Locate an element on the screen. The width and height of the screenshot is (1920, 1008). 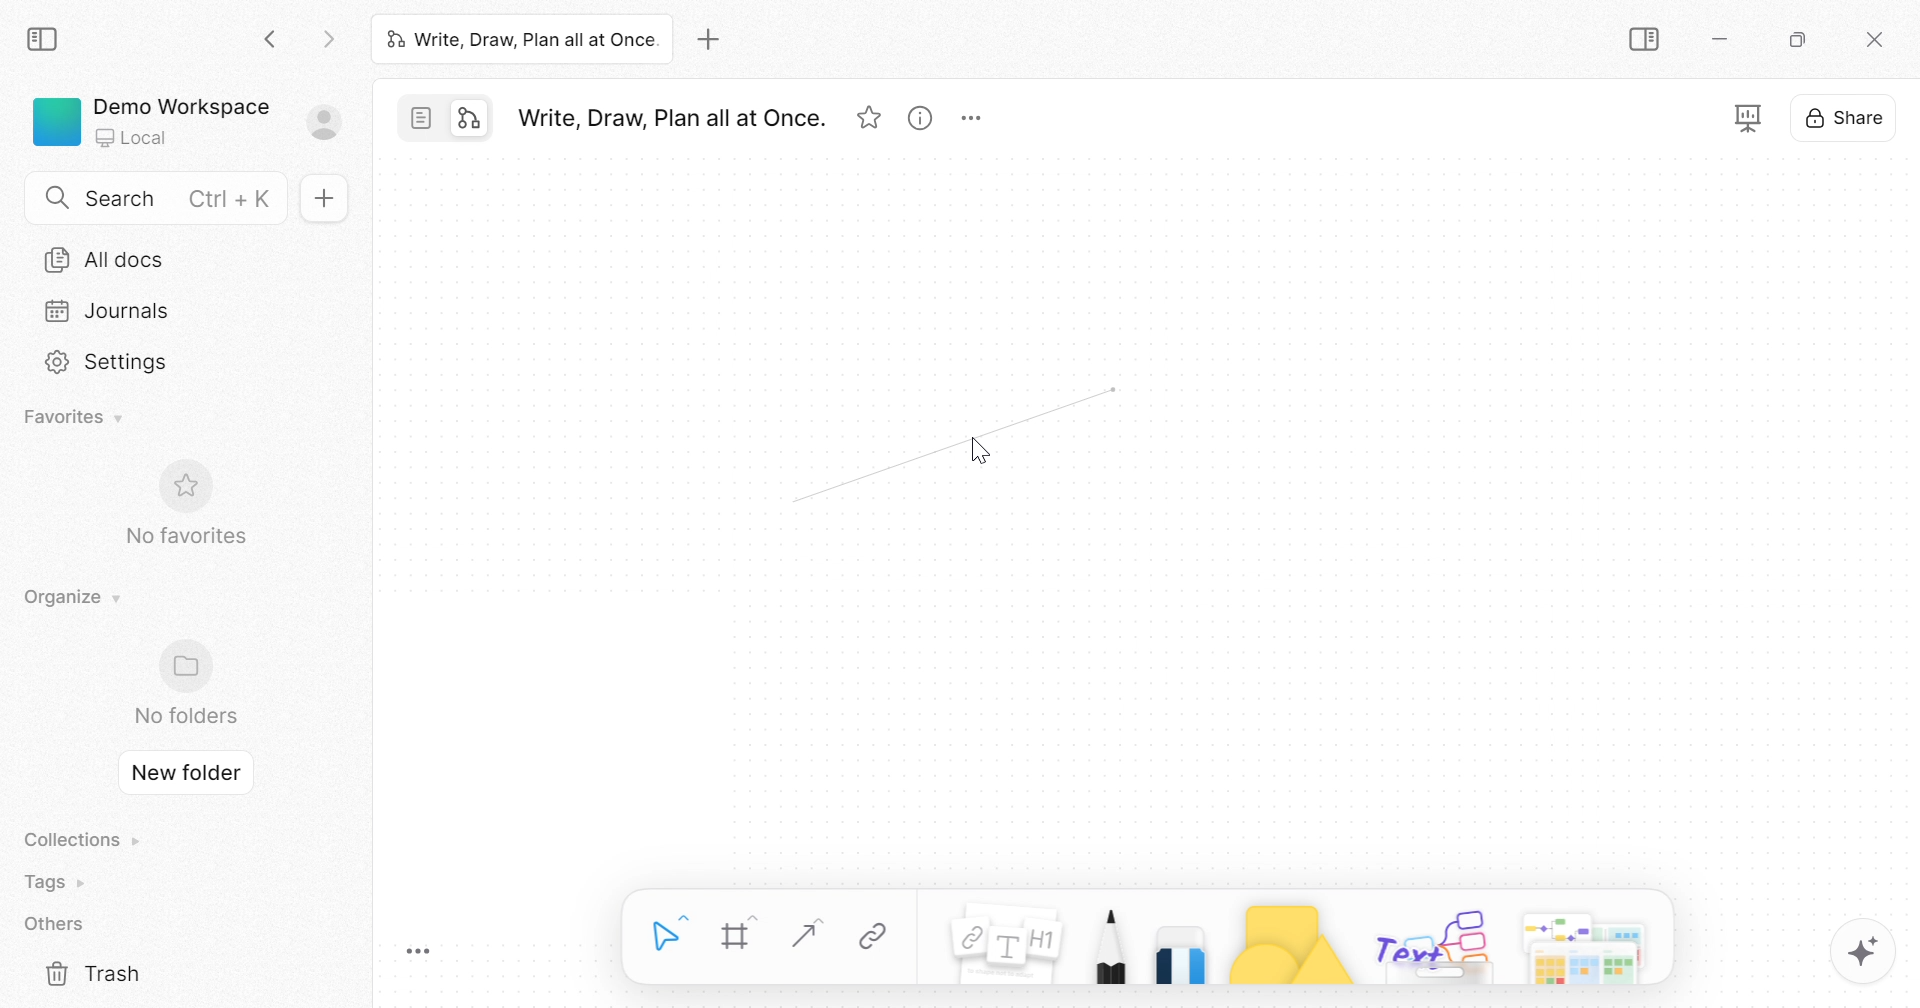
Others is located at coordinates (54, 925).